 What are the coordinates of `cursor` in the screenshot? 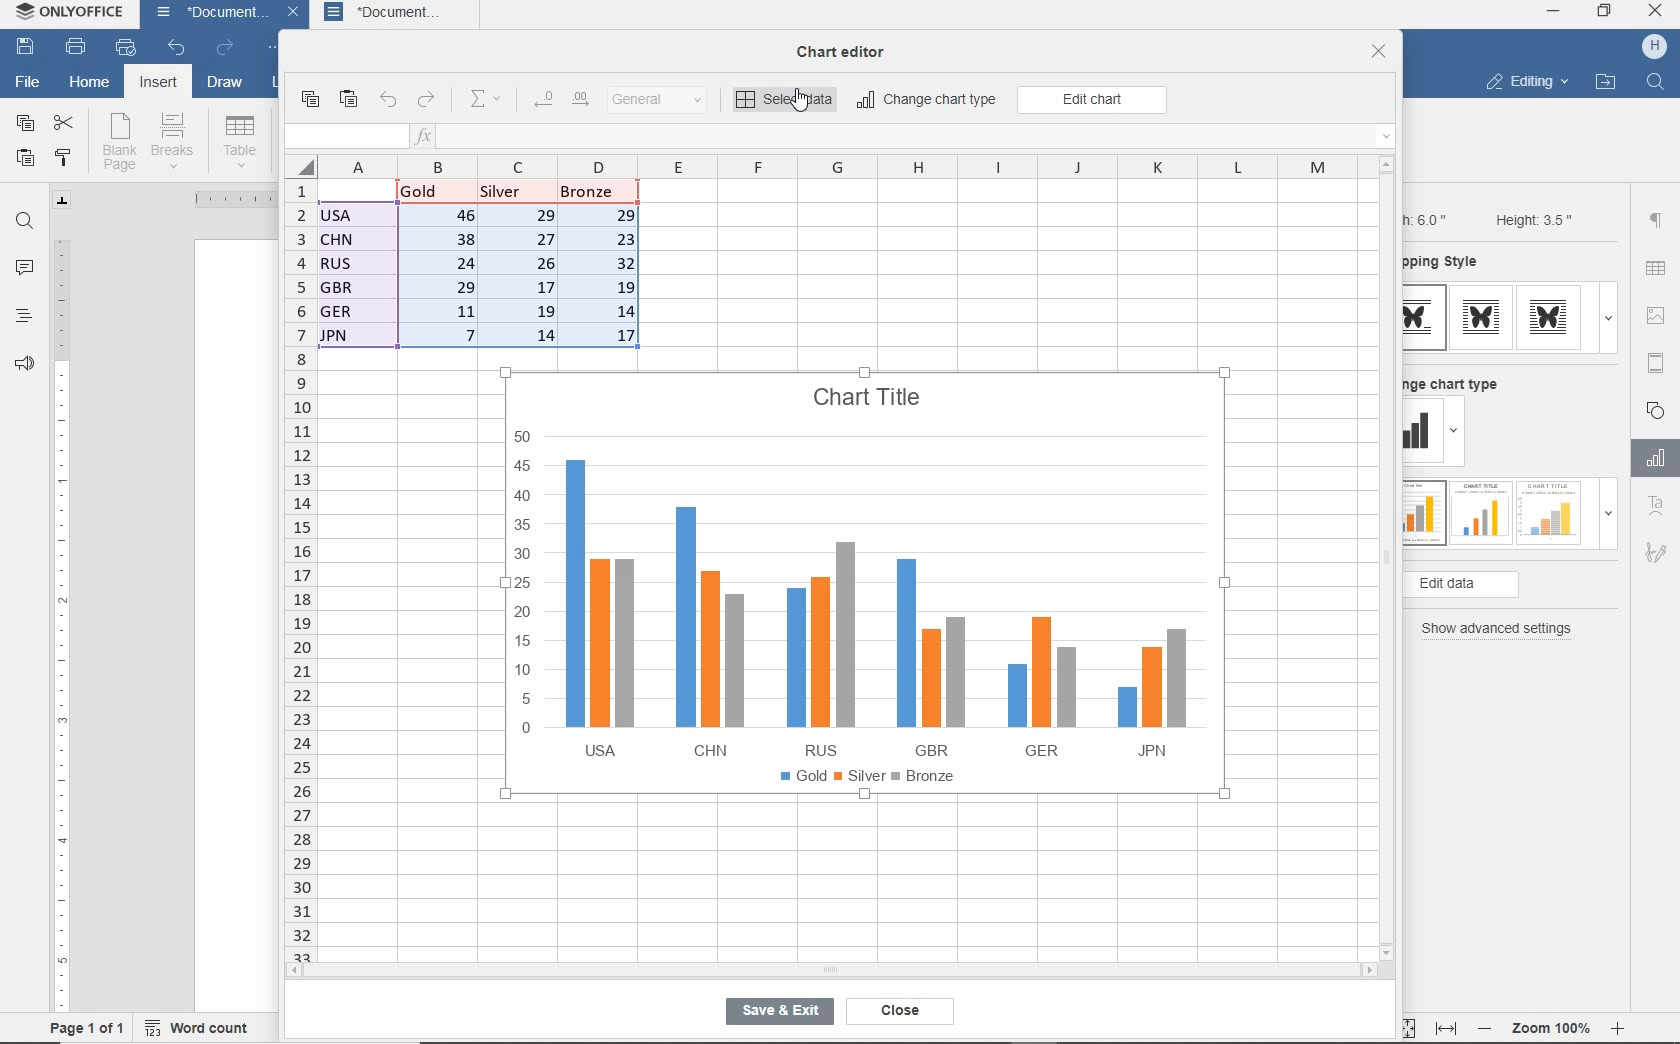 It's located at (800, 103).